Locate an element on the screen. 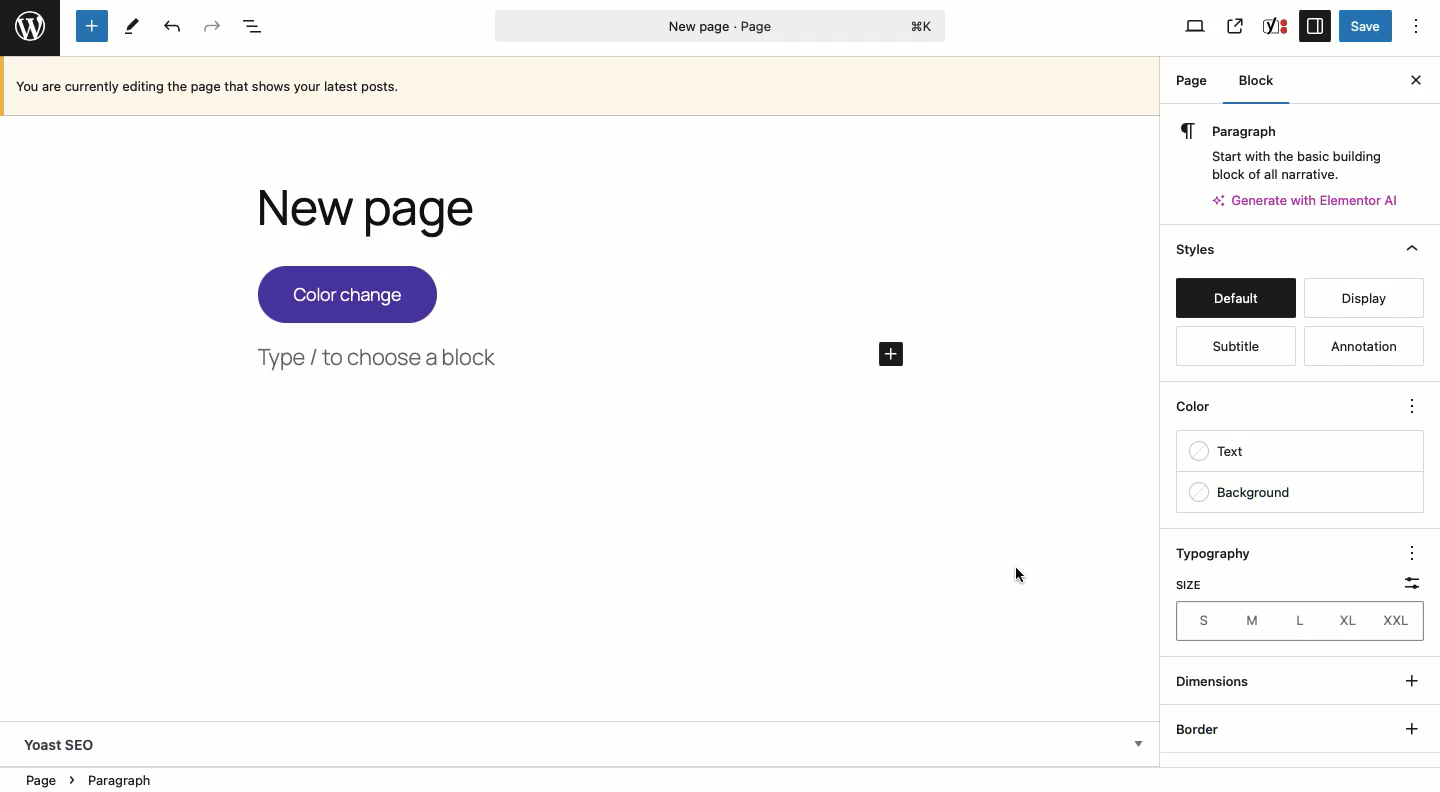  hide is located at coordinates (1412, 249).